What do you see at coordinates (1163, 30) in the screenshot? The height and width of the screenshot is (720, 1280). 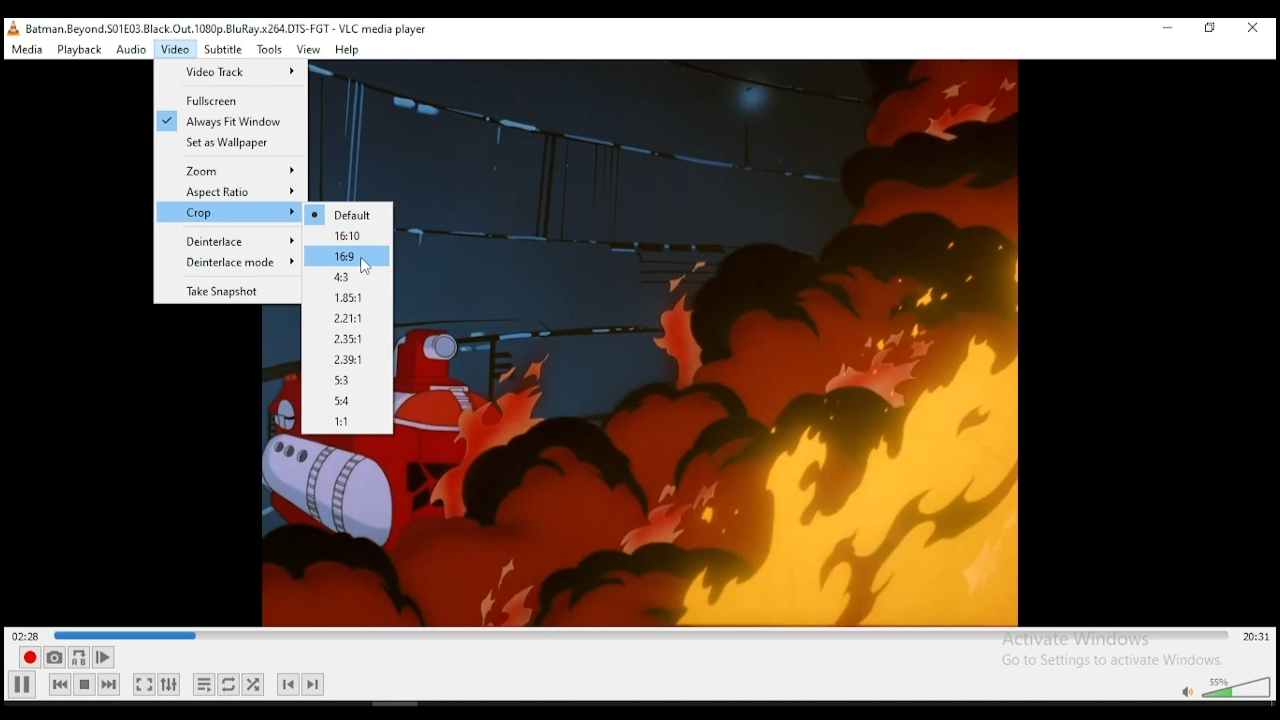 I see `minimize` at bounding box center [1163, 30].